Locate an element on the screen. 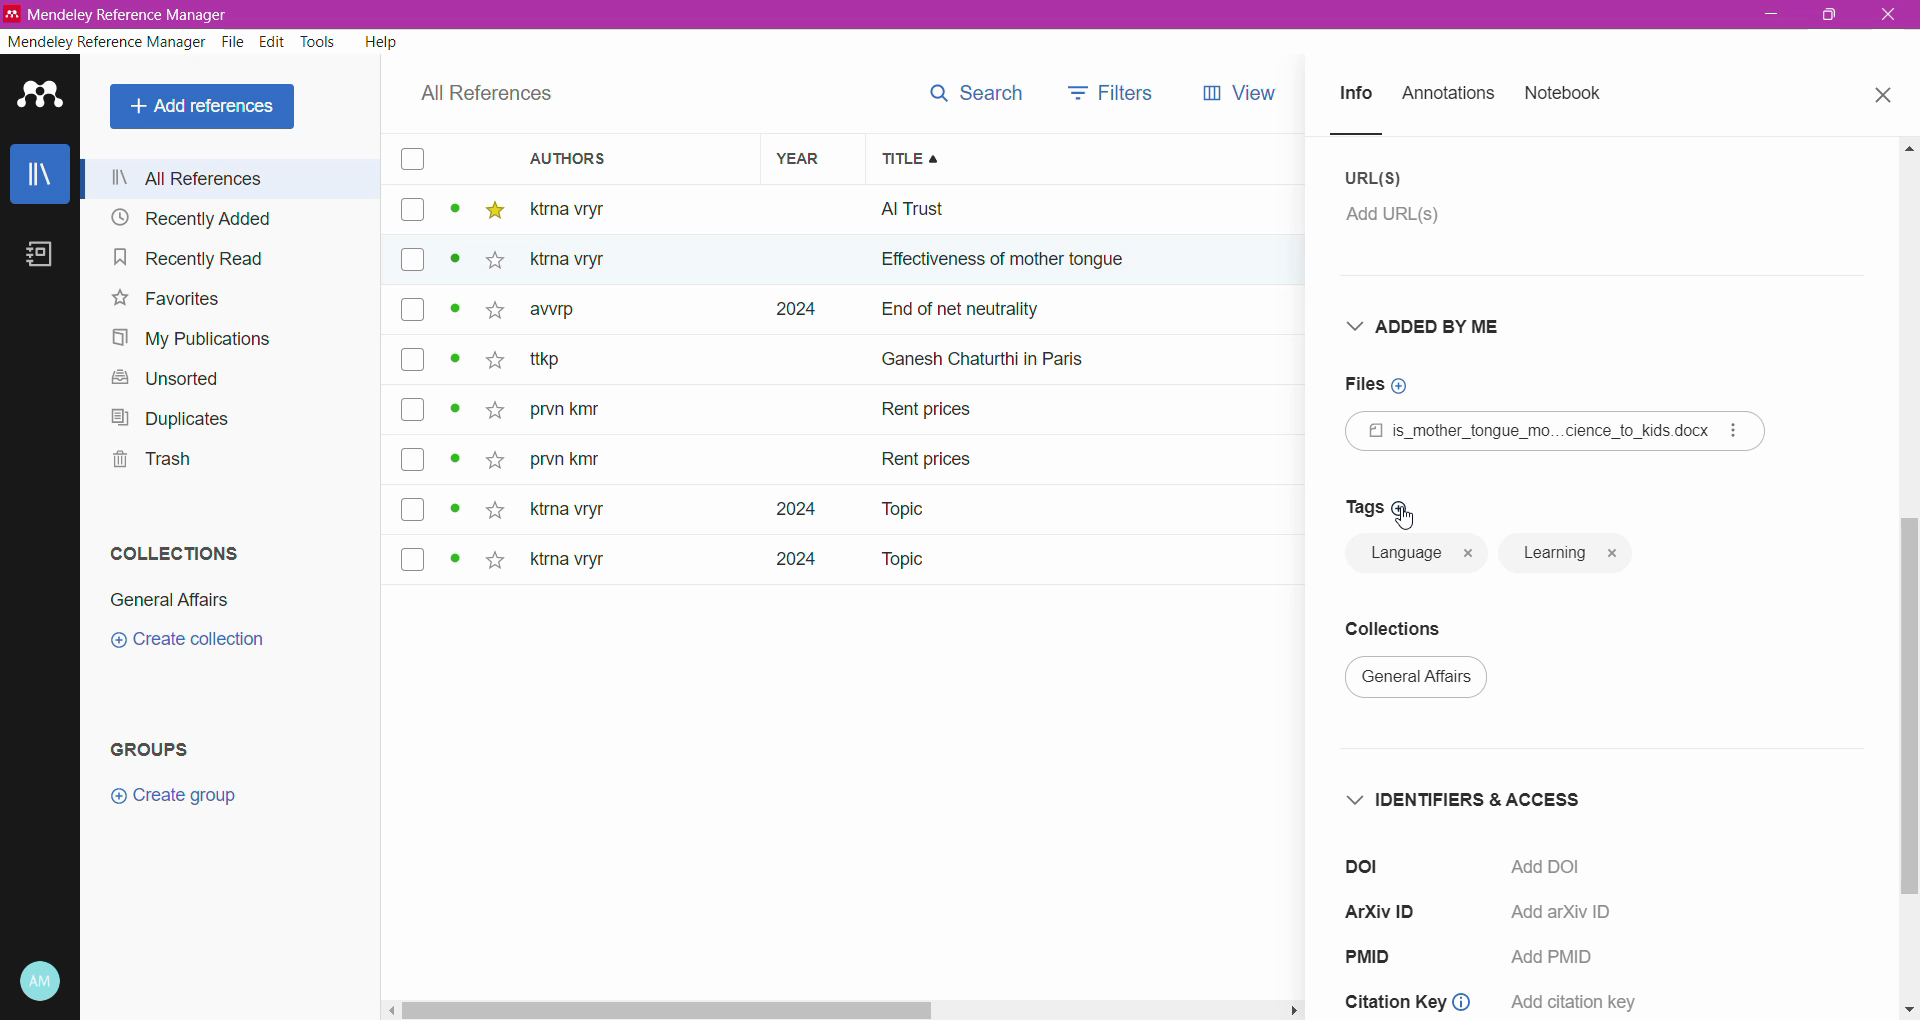 The height and width of the screenshot is (1020, 1920). 2024 is located at coordinates (778, 509).